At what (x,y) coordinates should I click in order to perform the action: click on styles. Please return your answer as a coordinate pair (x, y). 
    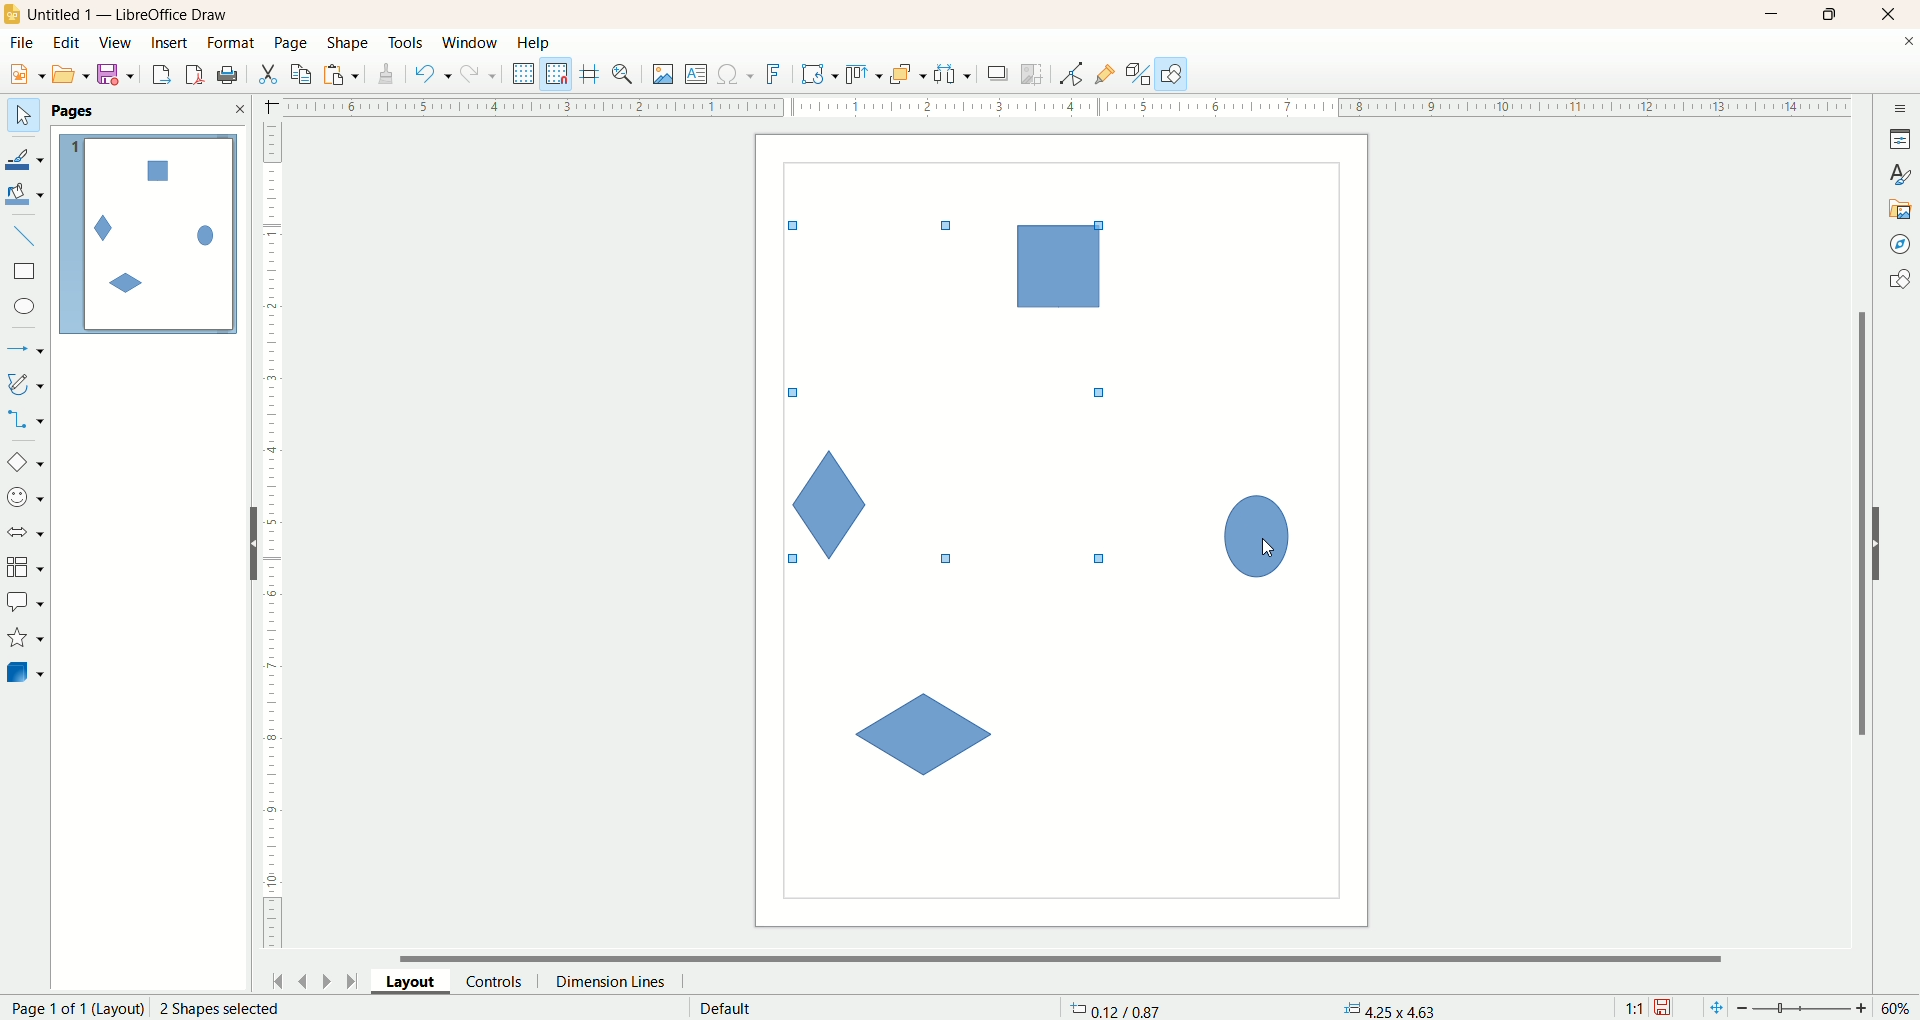
    Looking at the image, I should click on (1900, 172).